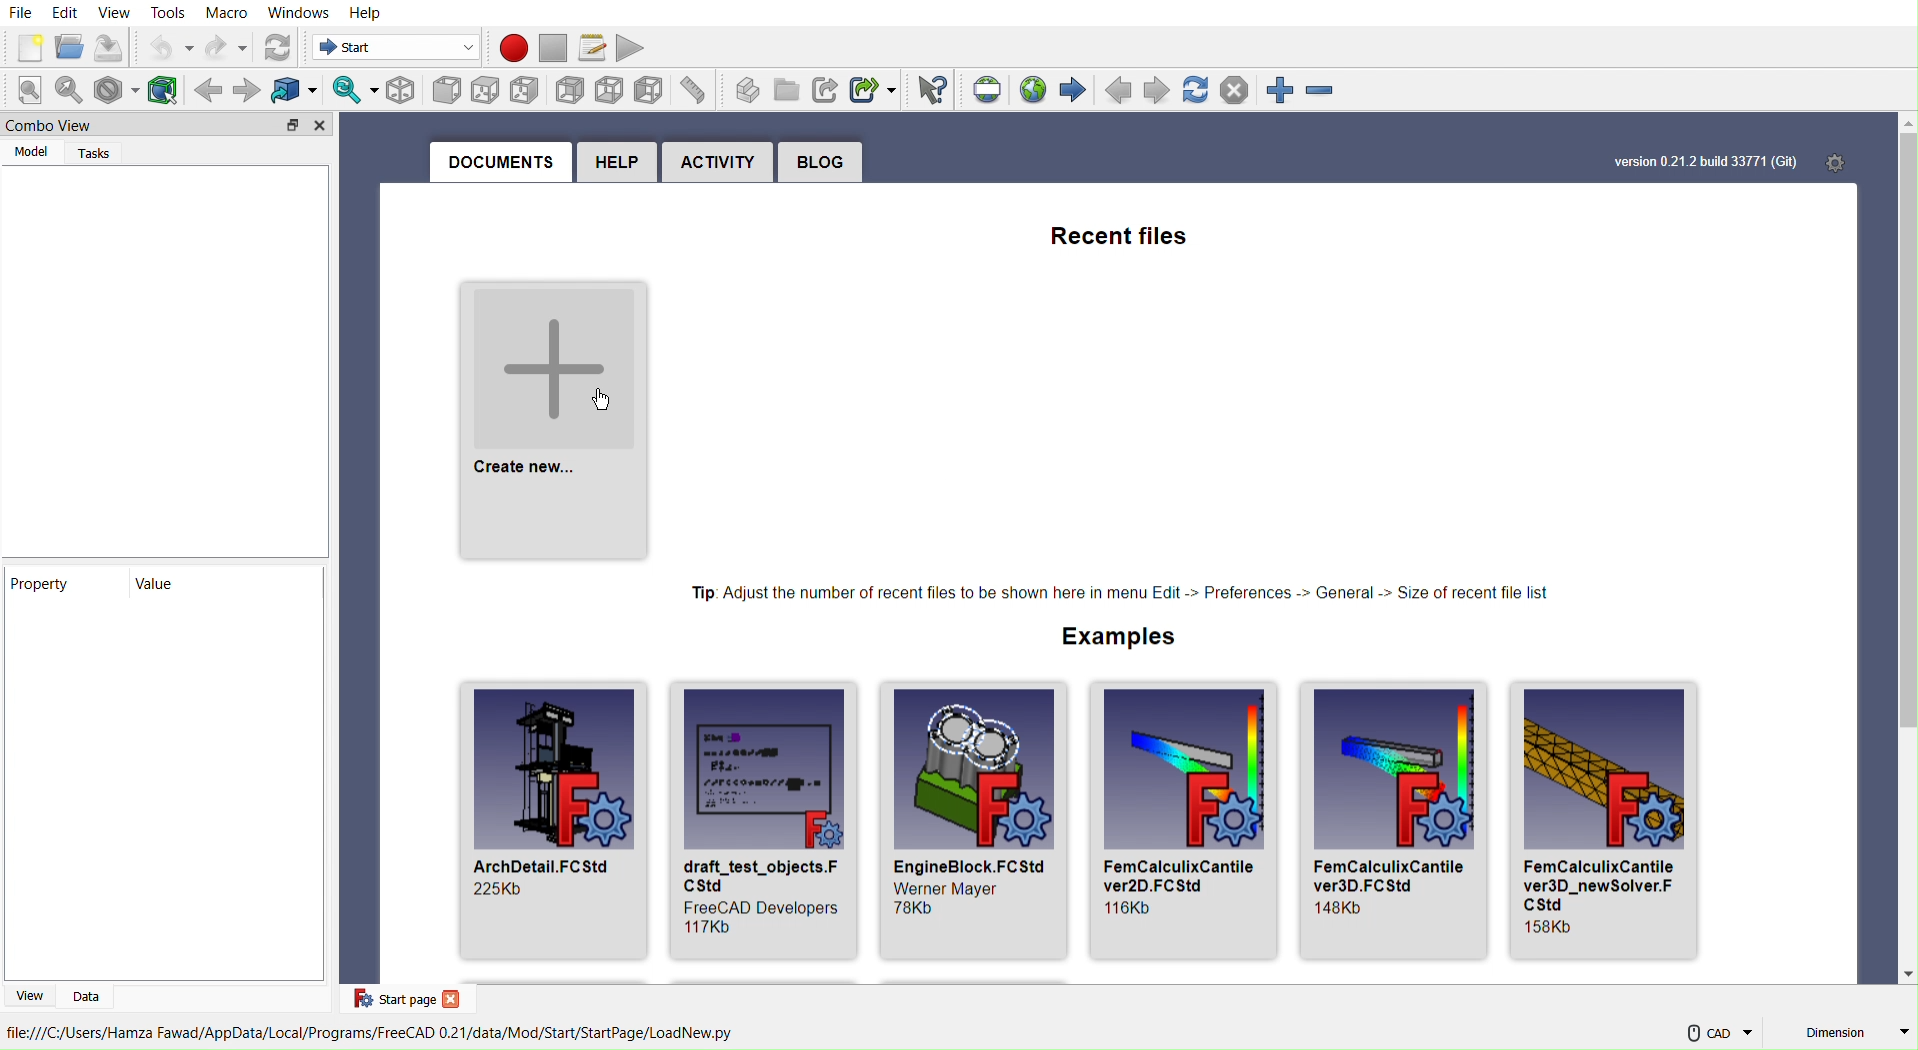 The width and height of the screenshot is (1918, 1050). I want to click on Recent files, so click(1117, 232).